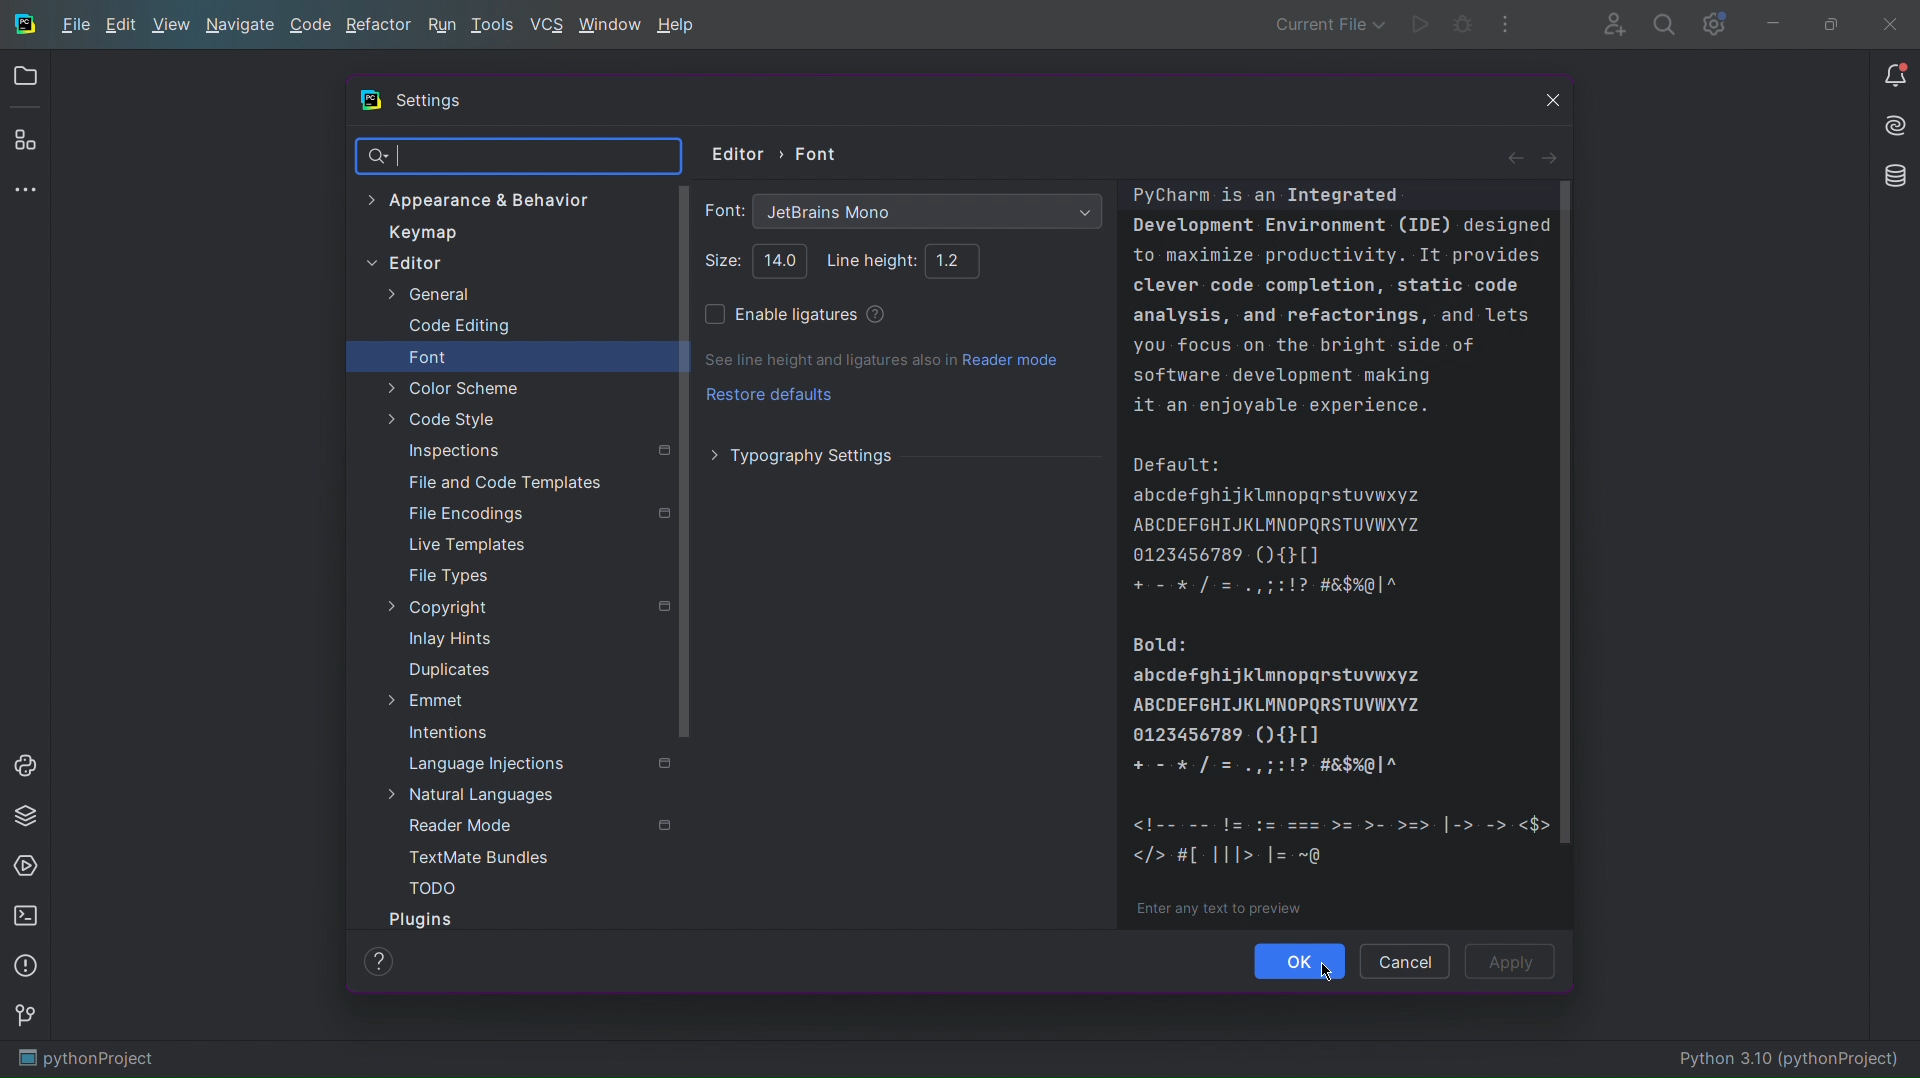 Image resolution: width=1920 pixels, height=1078 pixels. What do you see at coordinates (28, 868) in the screenshot?
I see `Services` at bounding box center [28, 868].